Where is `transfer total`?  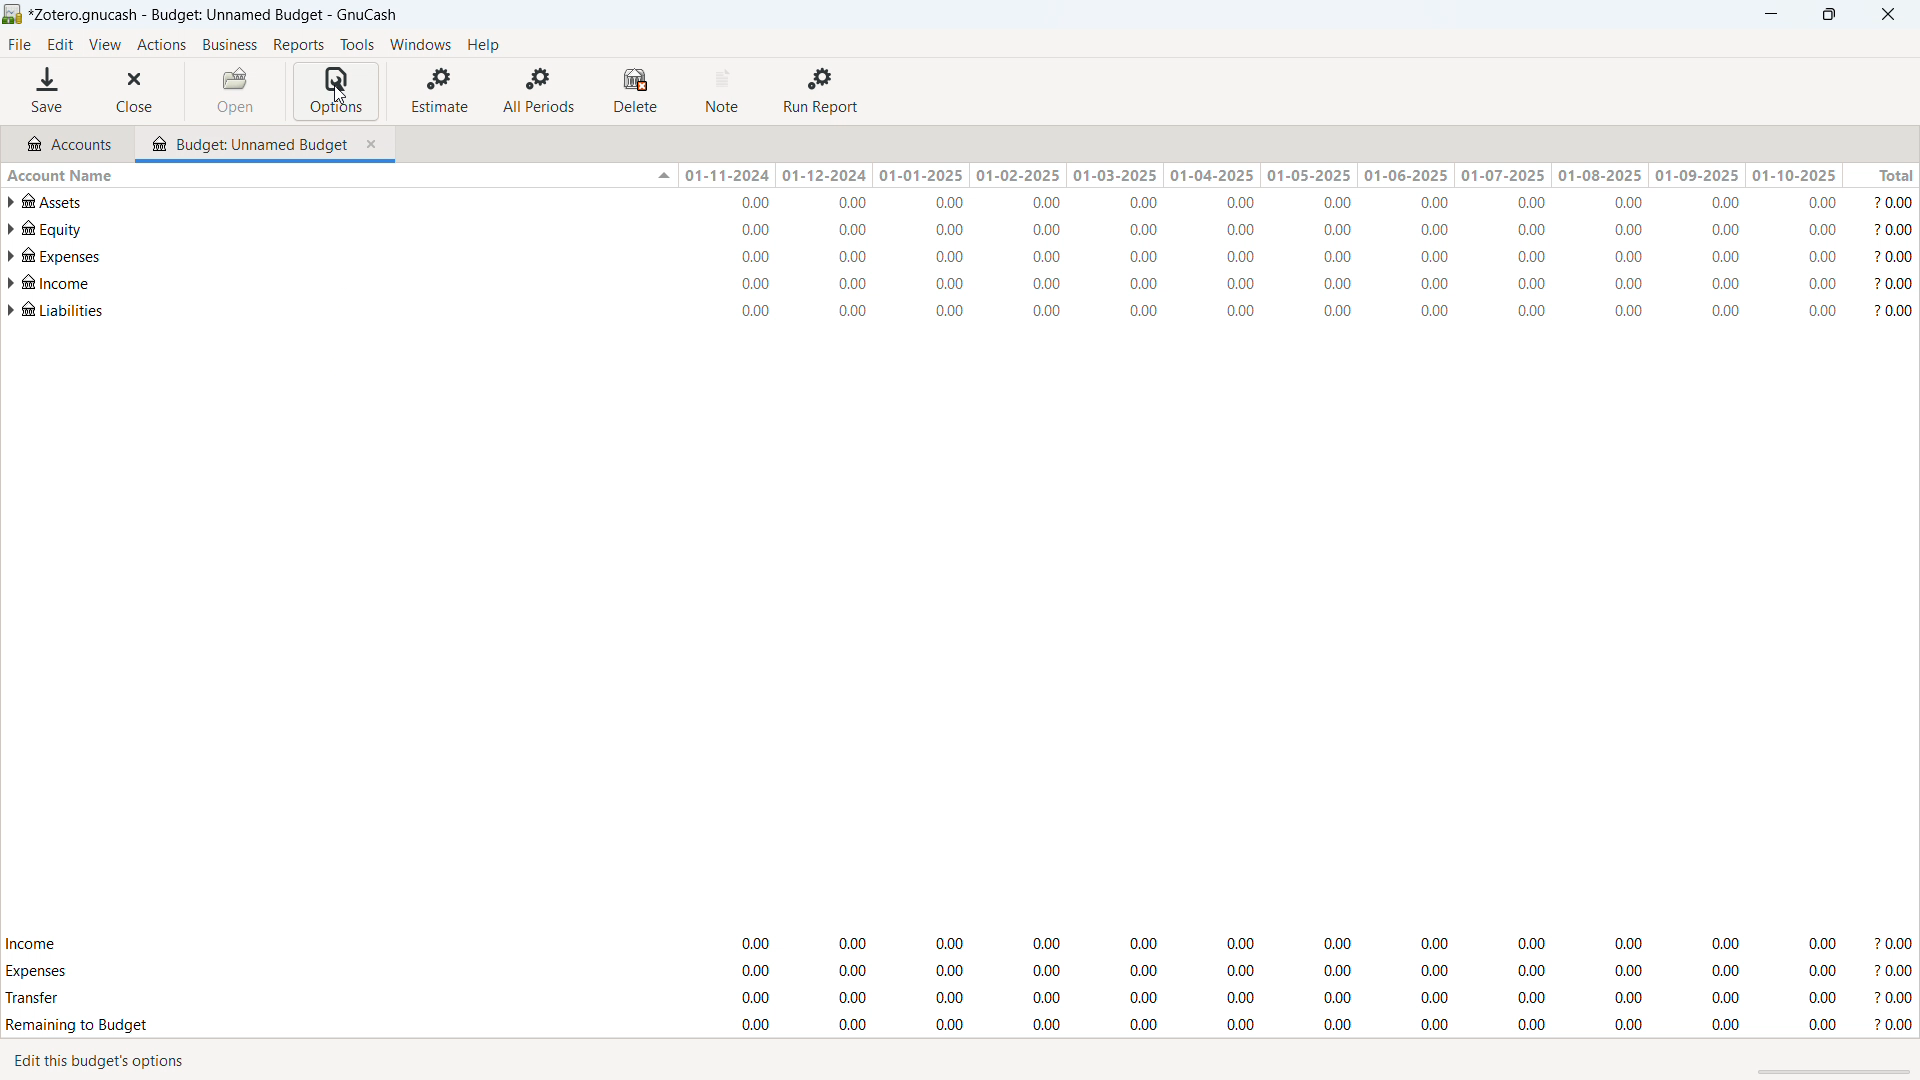 transfer total is located at coordinates (960, 997).